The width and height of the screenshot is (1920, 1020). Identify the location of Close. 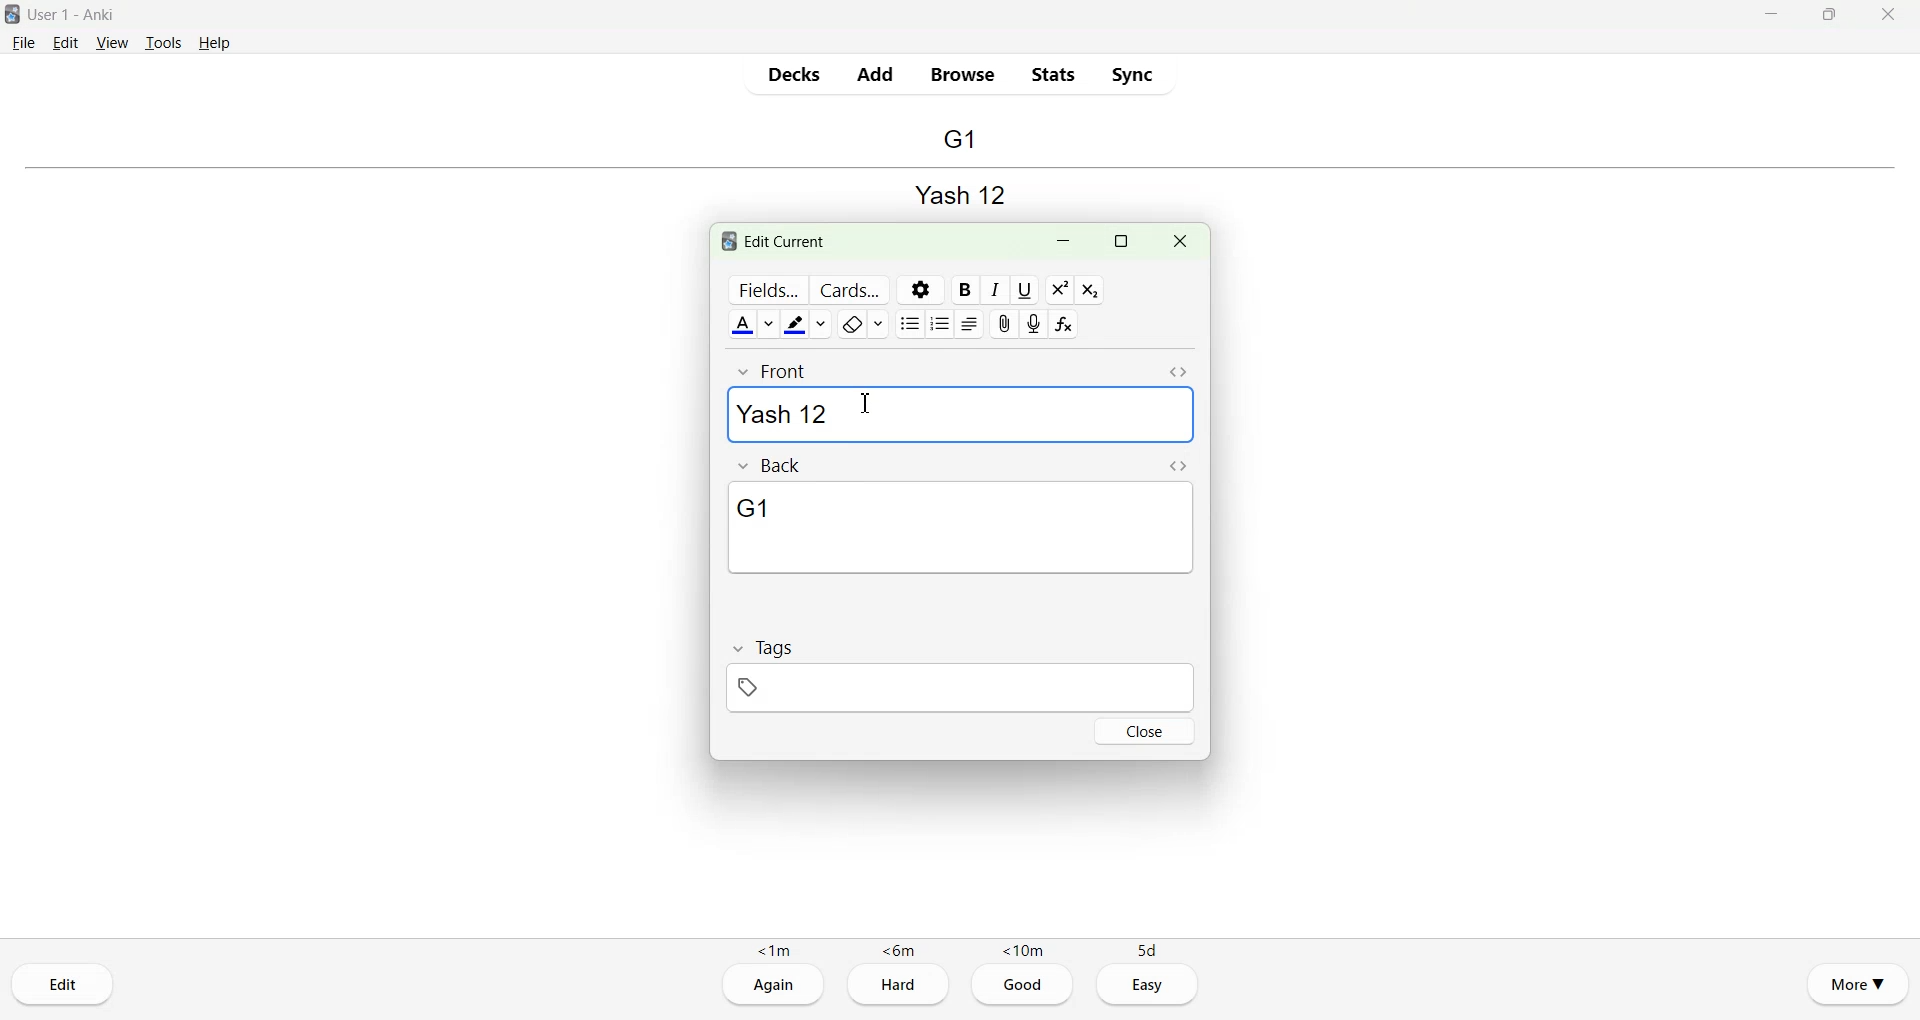
(1887, 14).